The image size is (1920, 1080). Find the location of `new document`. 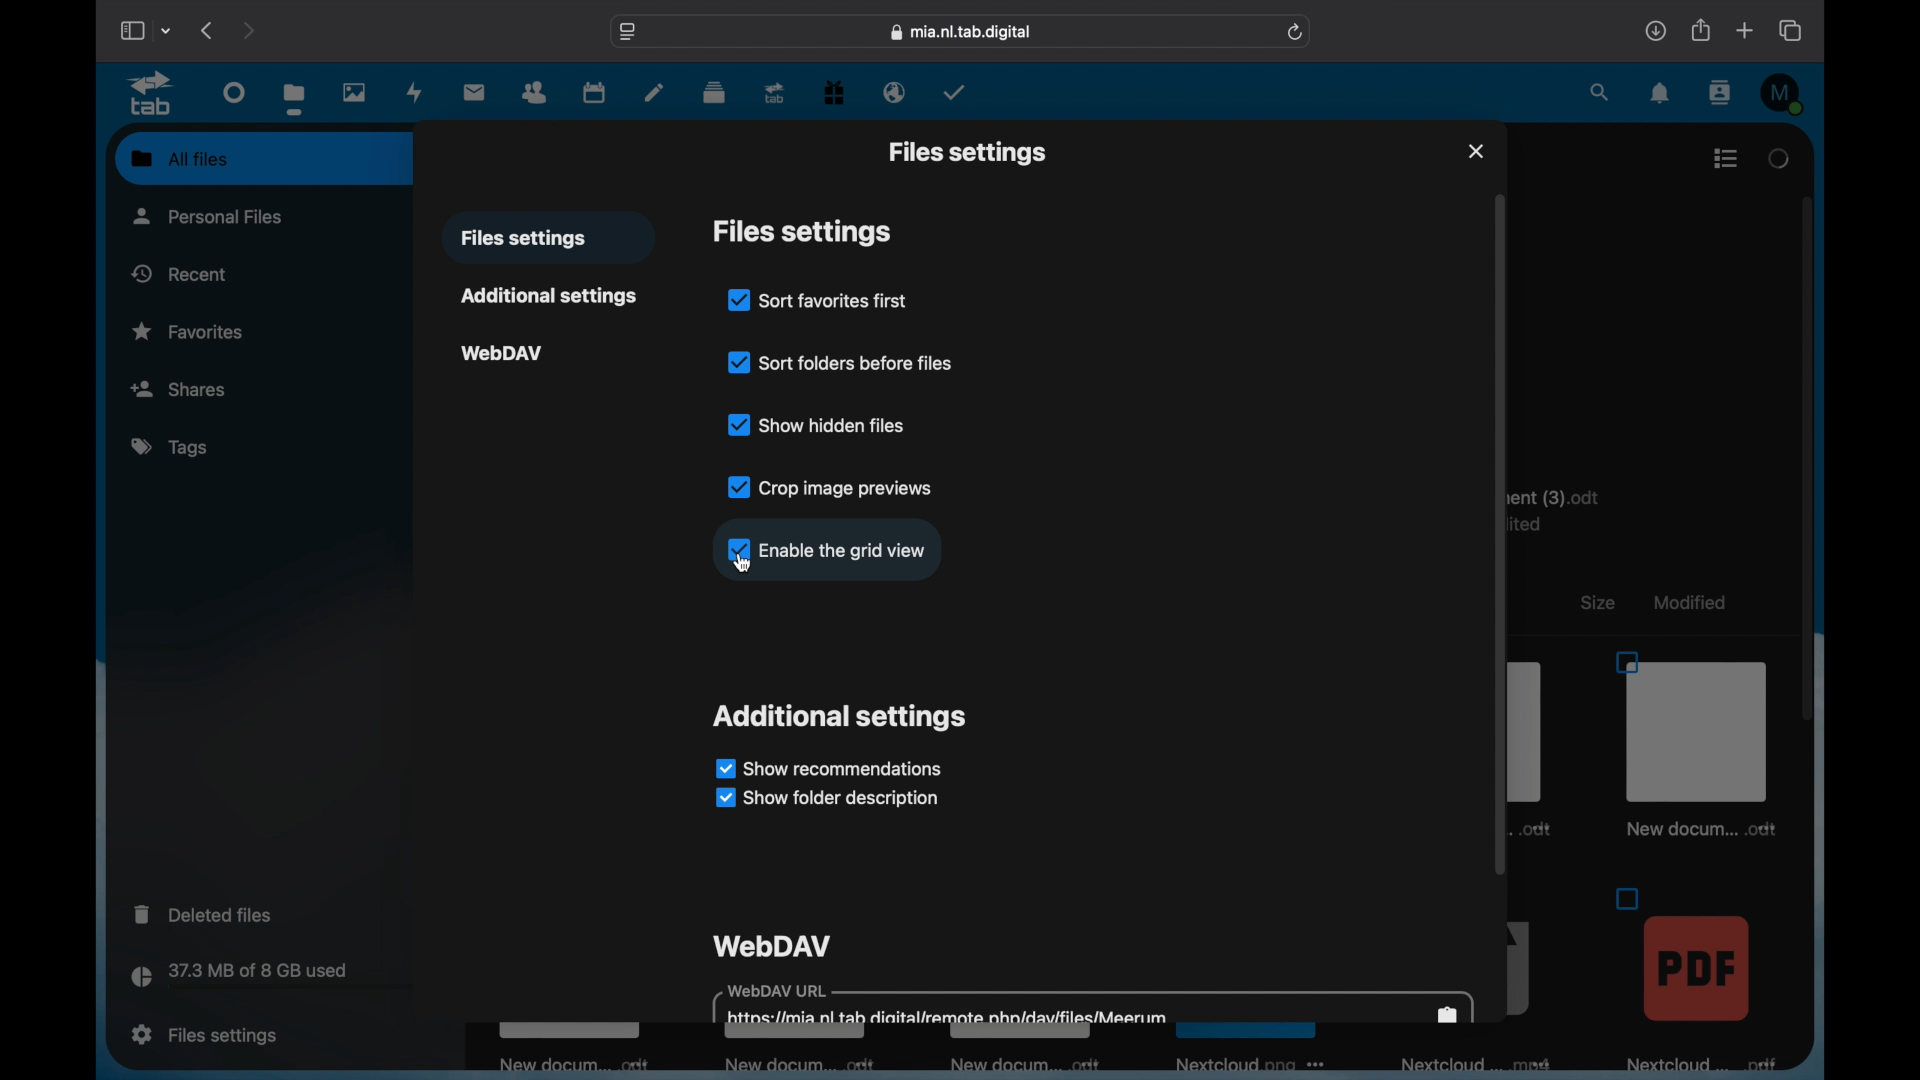

new document is located at coordinates (562, 1065).